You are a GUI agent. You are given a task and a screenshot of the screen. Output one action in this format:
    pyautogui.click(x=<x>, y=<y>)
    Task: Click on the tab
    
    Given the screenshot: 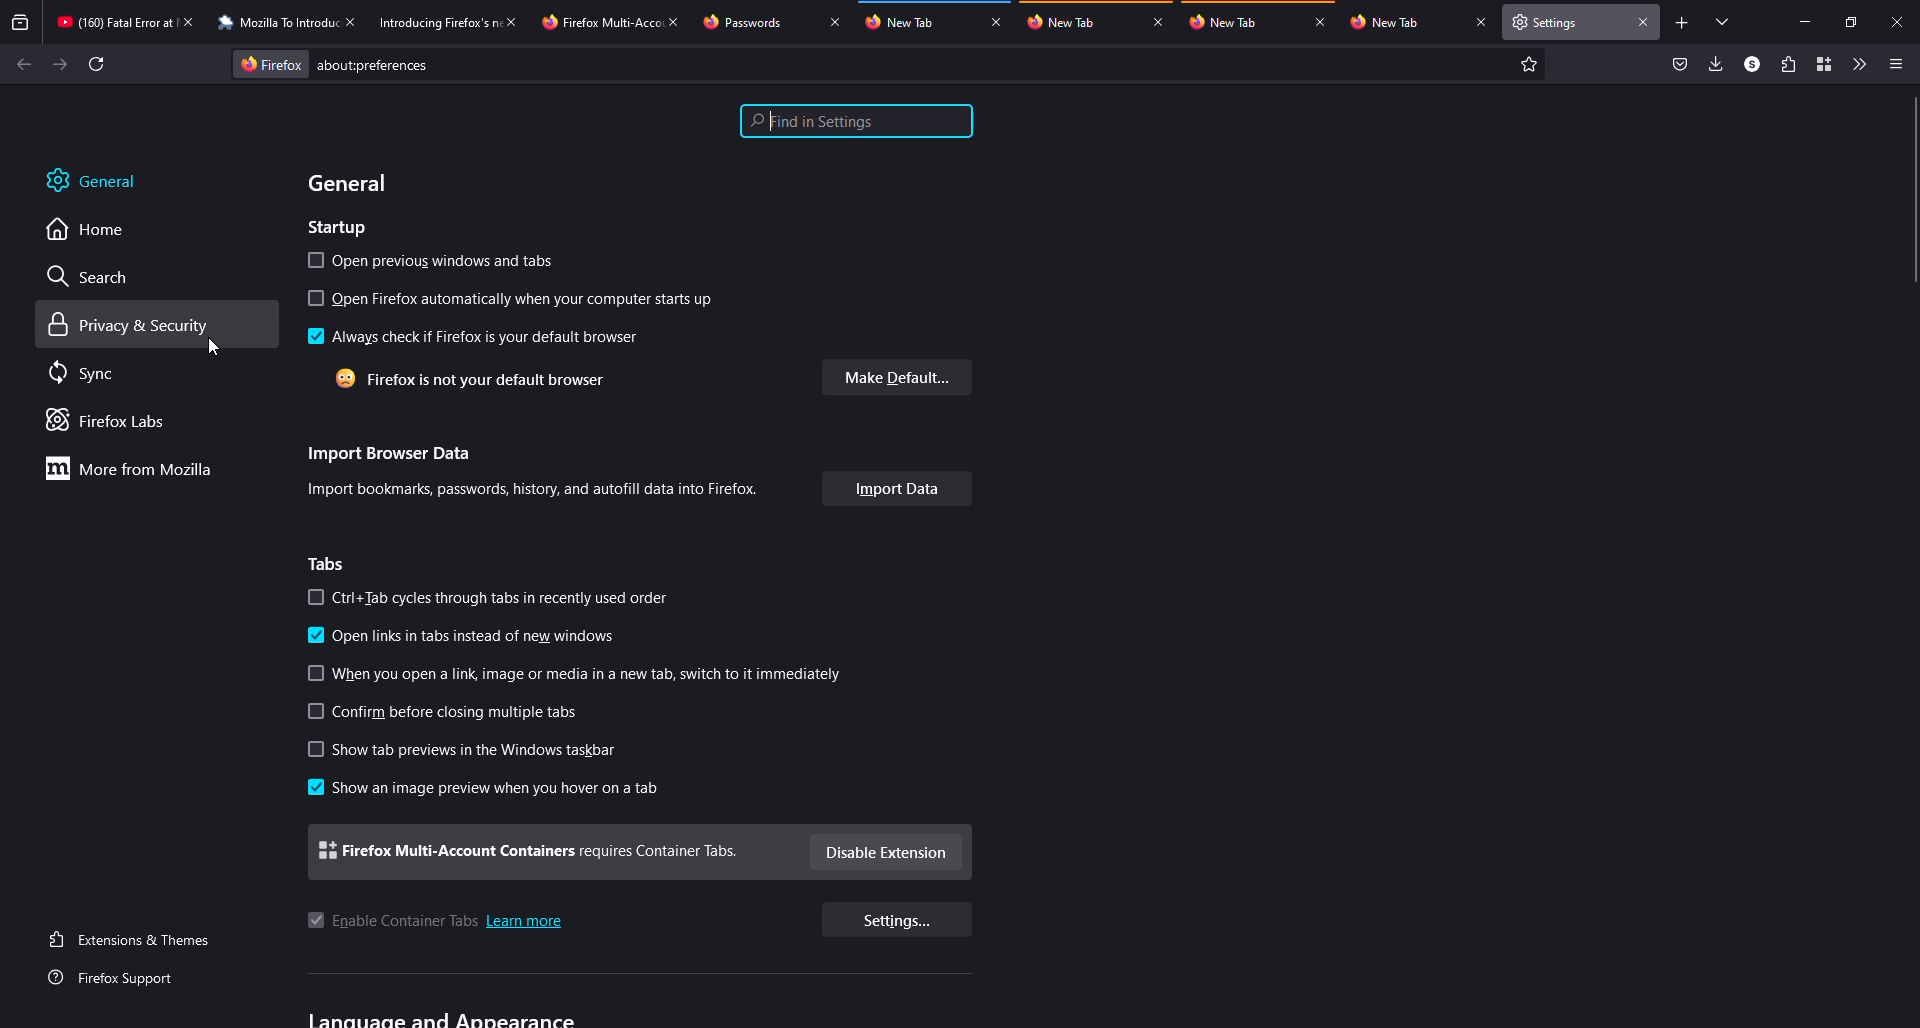 What is the action you would take?
    pyautogui.click(x=438, y=23)
    